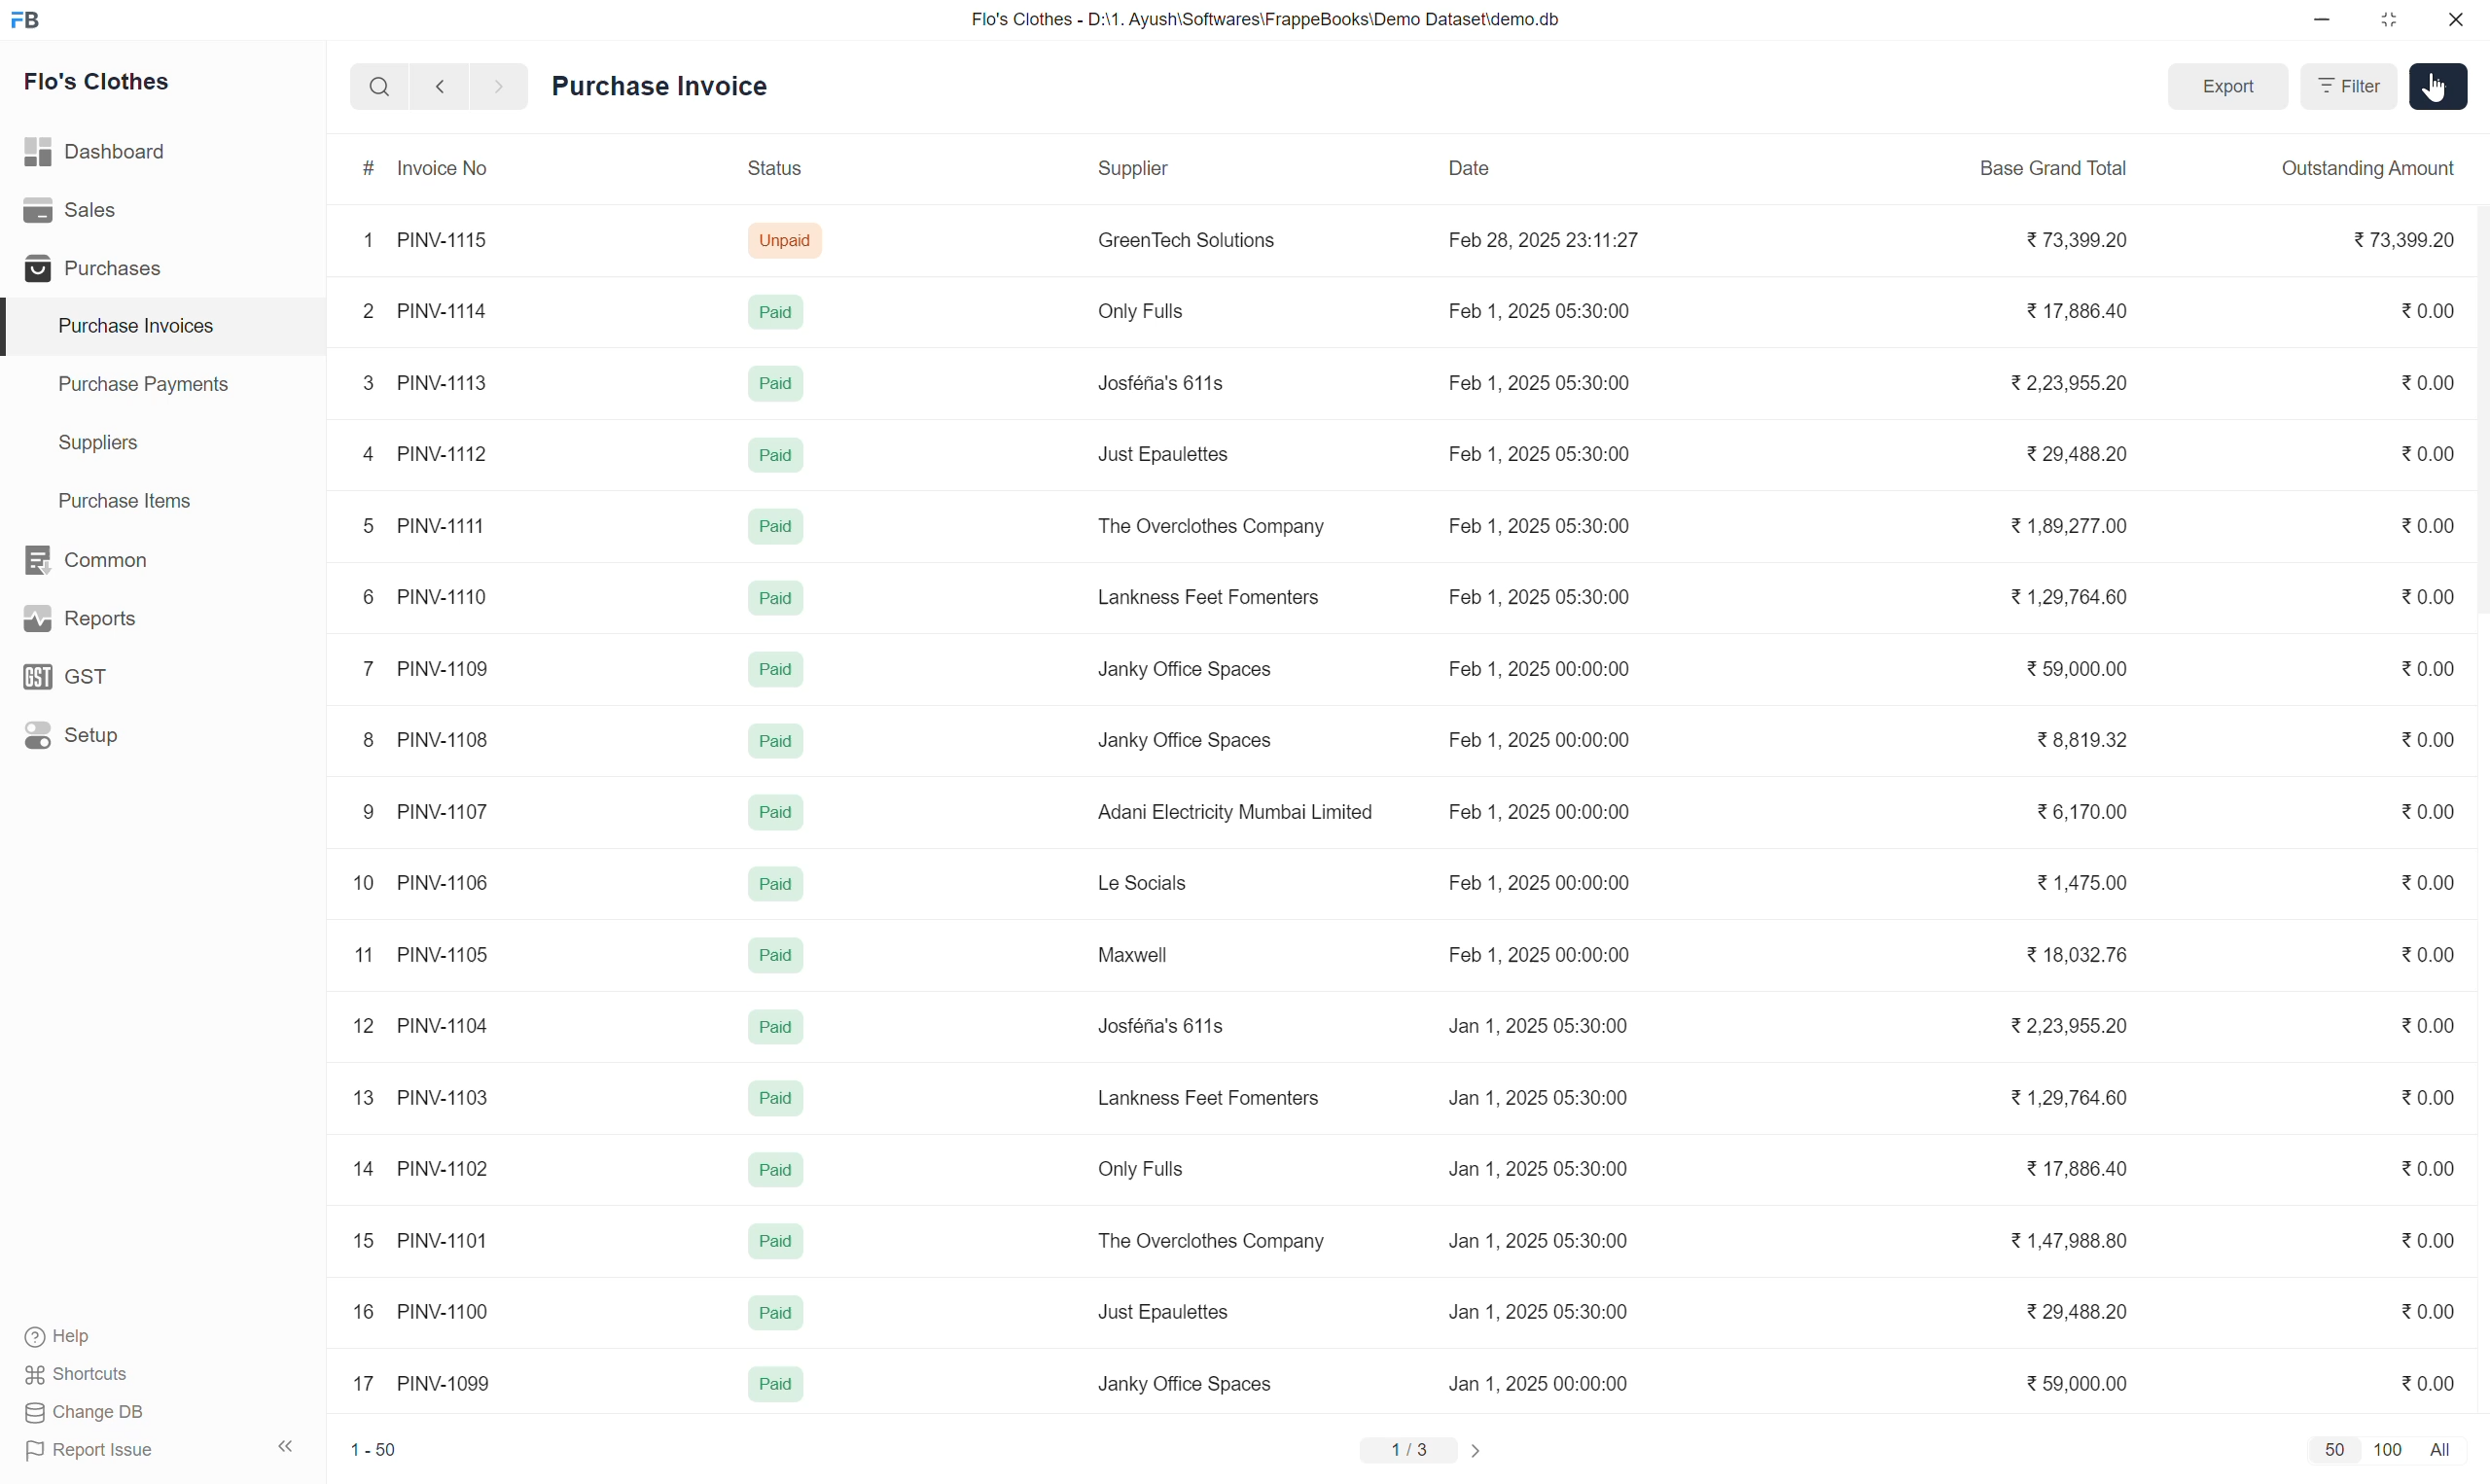 This screenshot has width=2490, height=1484. I want to click on next, so click(436, 88).